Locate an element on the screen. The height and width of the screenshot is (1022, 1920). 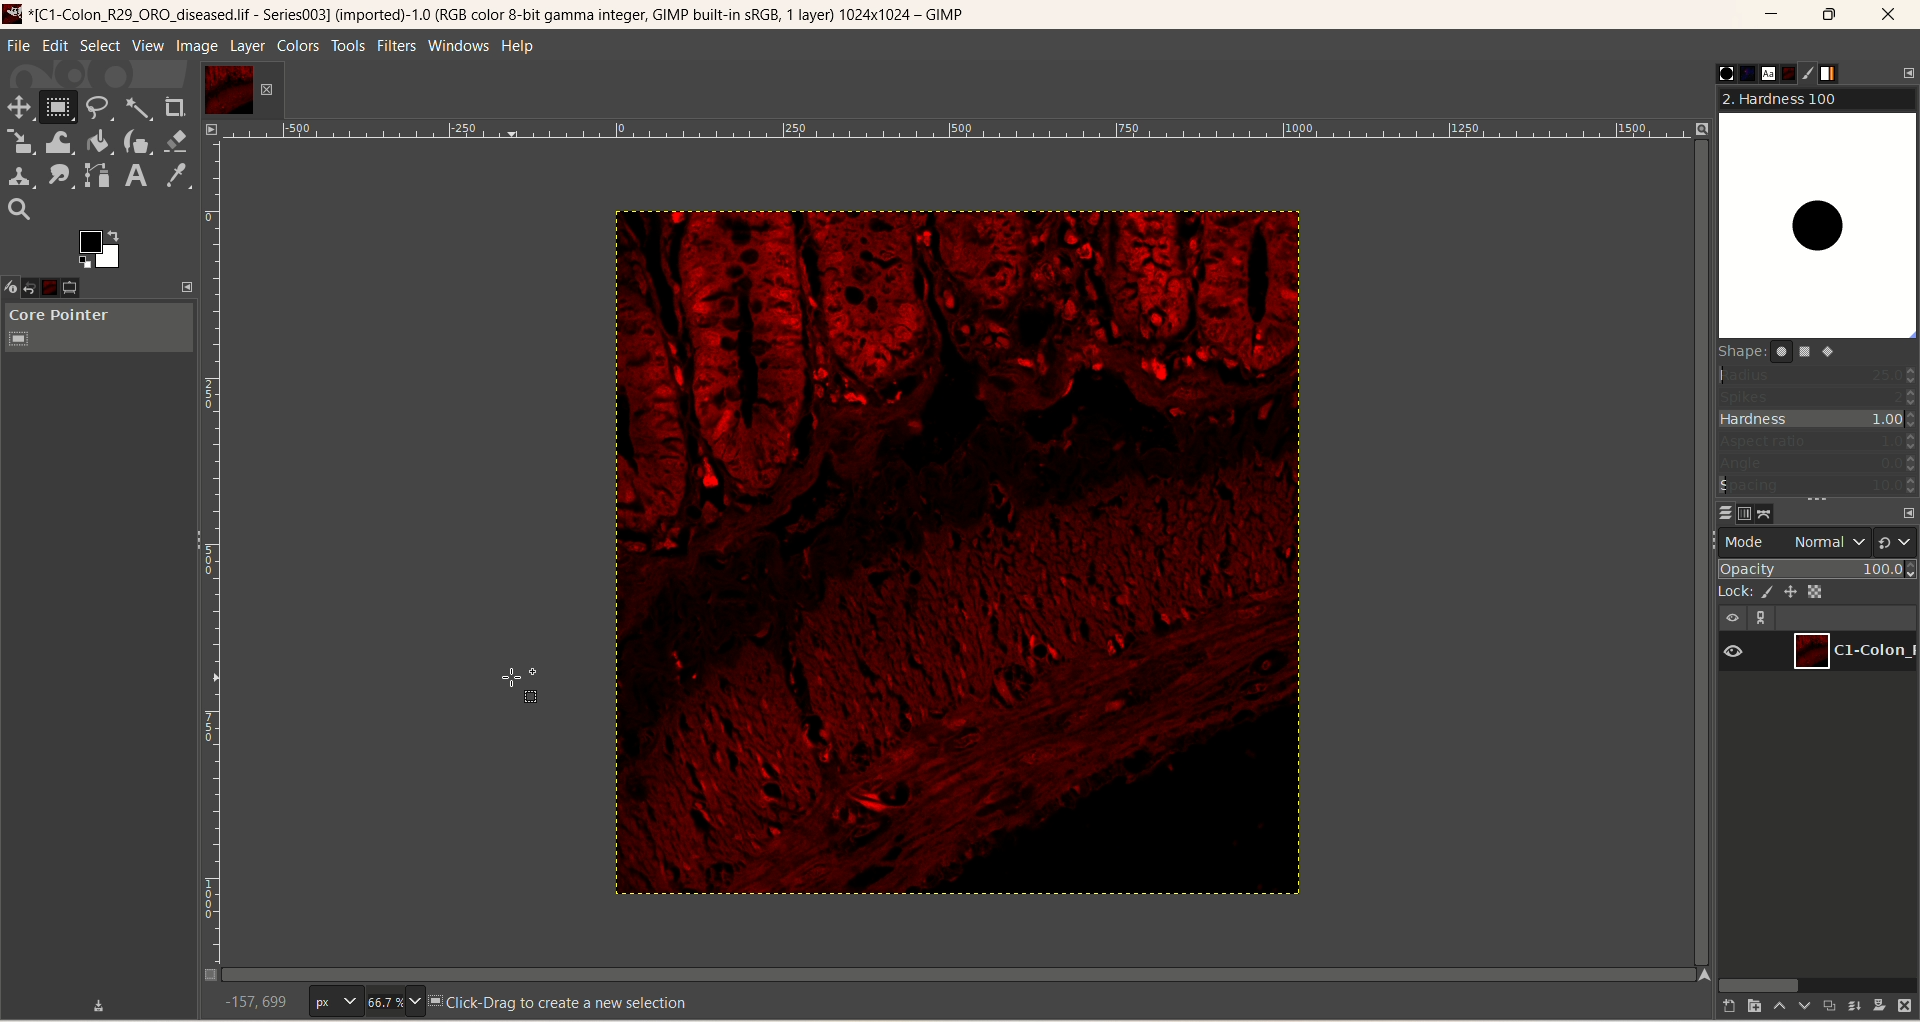
eraser is located at coordinates (178, 141).